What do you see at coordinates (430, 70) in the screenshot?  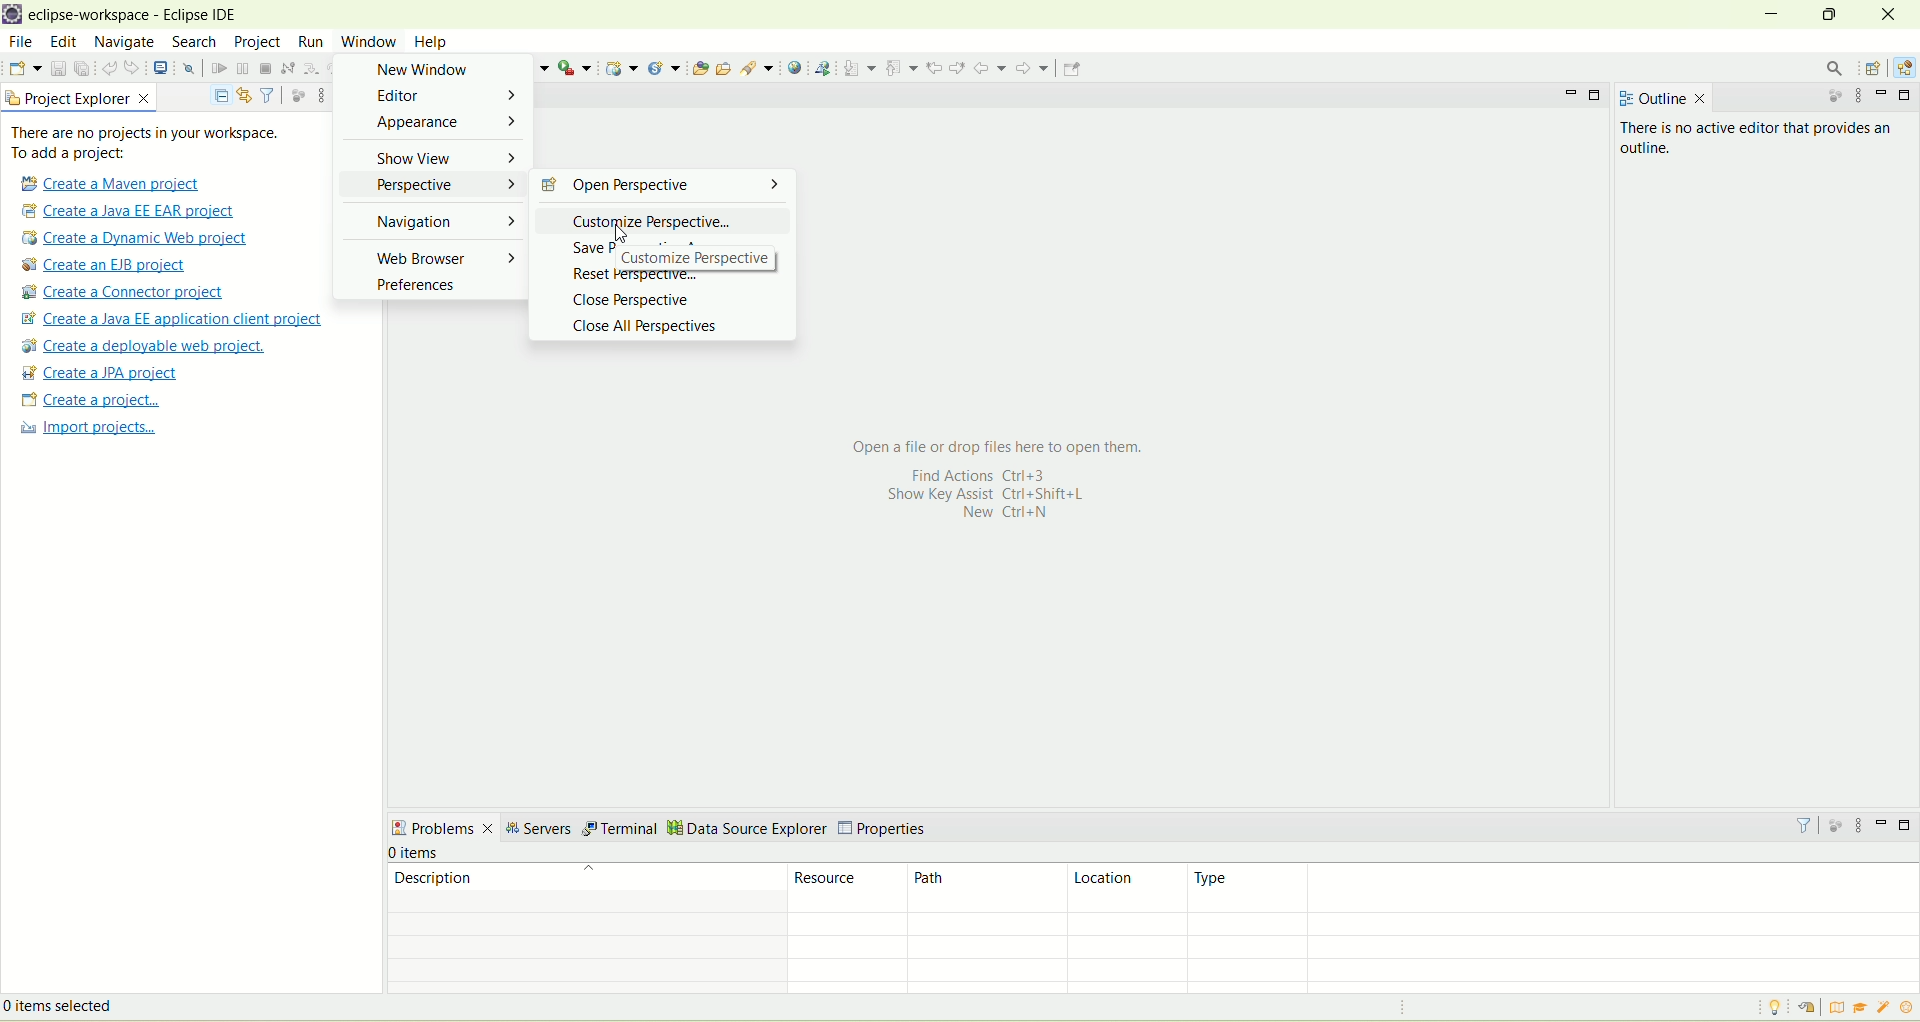 I see `new window` at bounding box center [430, 70].